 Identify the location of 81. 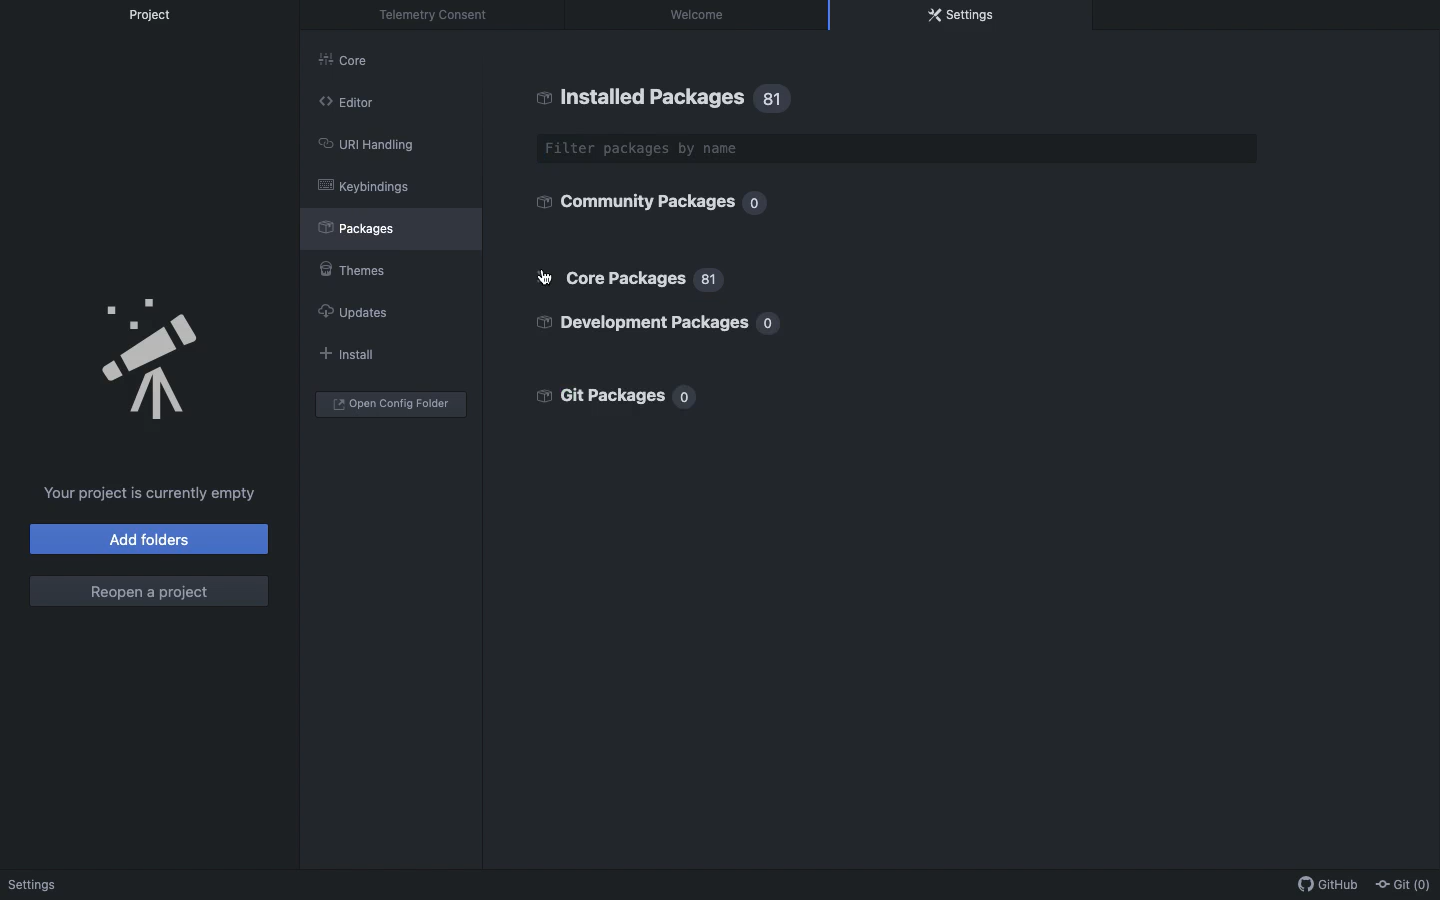
(776, 99).